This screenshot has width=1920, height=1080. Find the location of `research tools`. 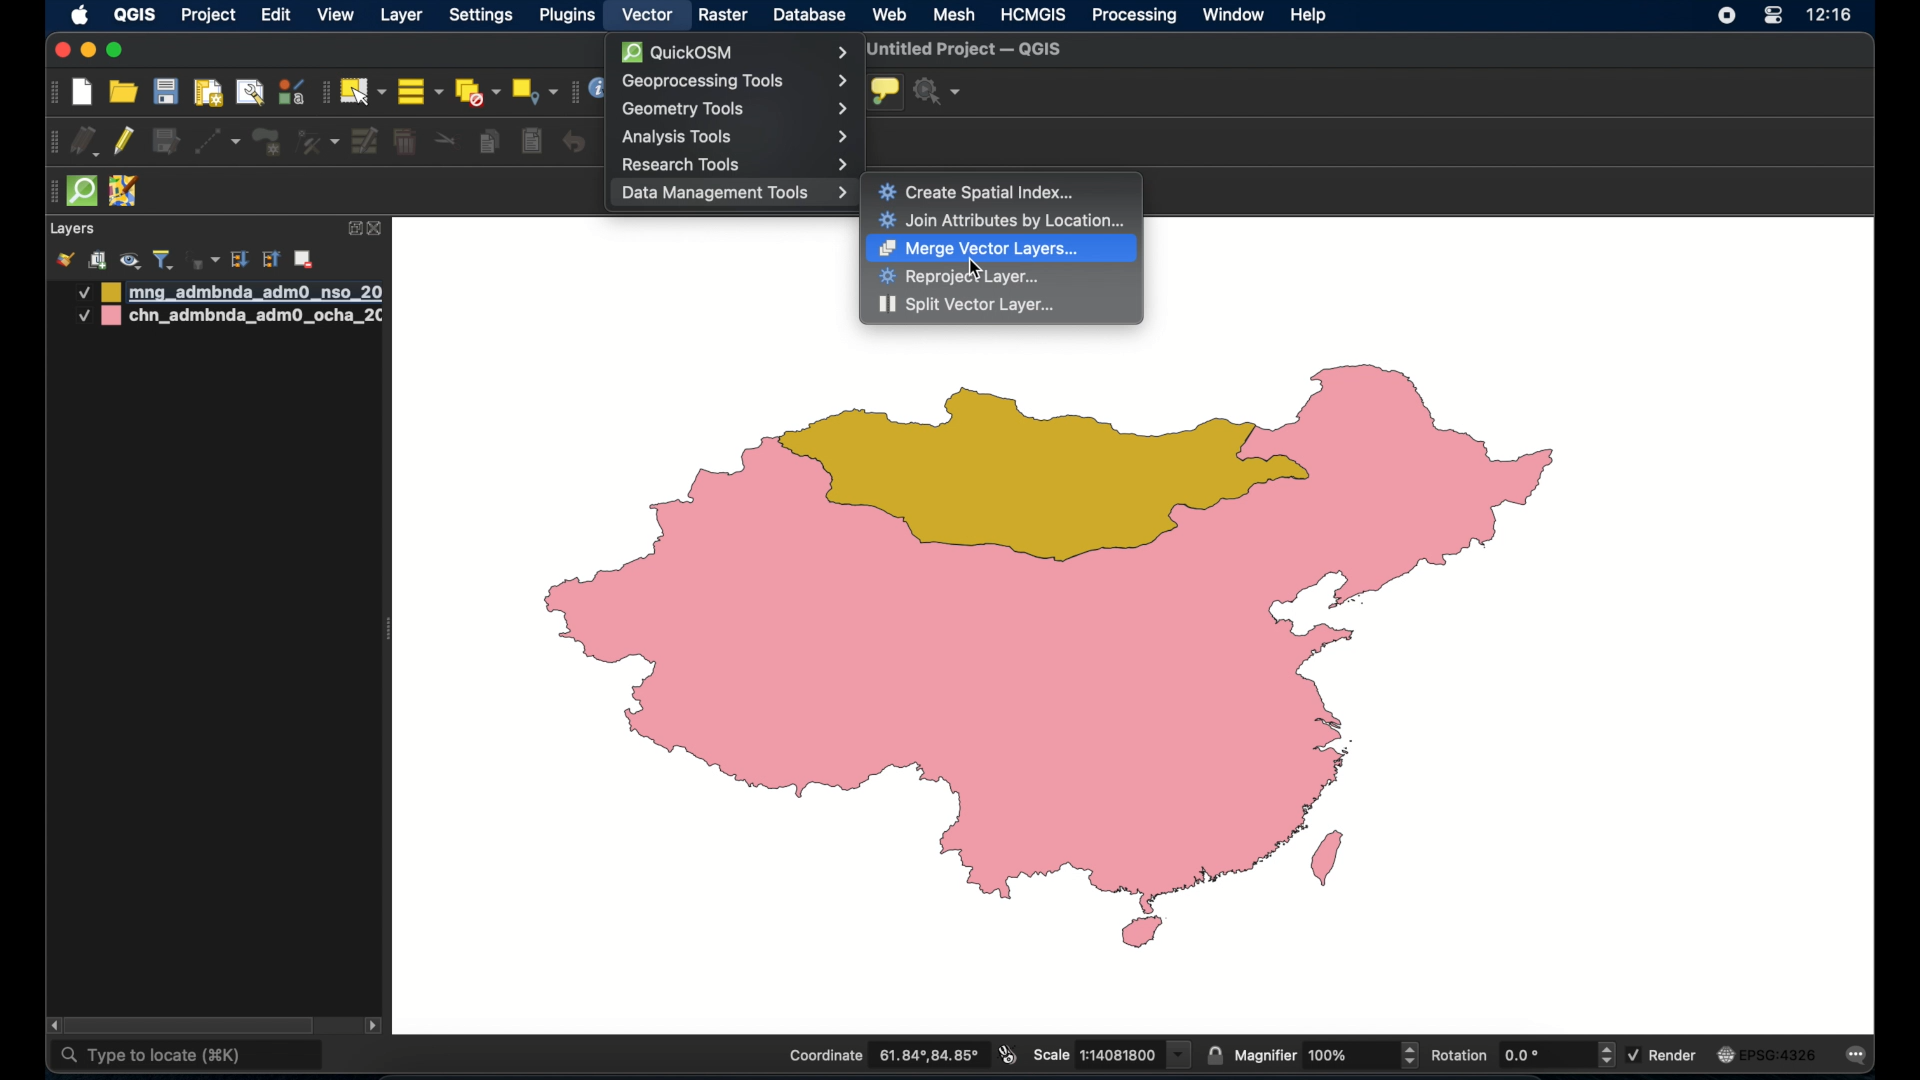

research tools is located at coordinates (737, 164).